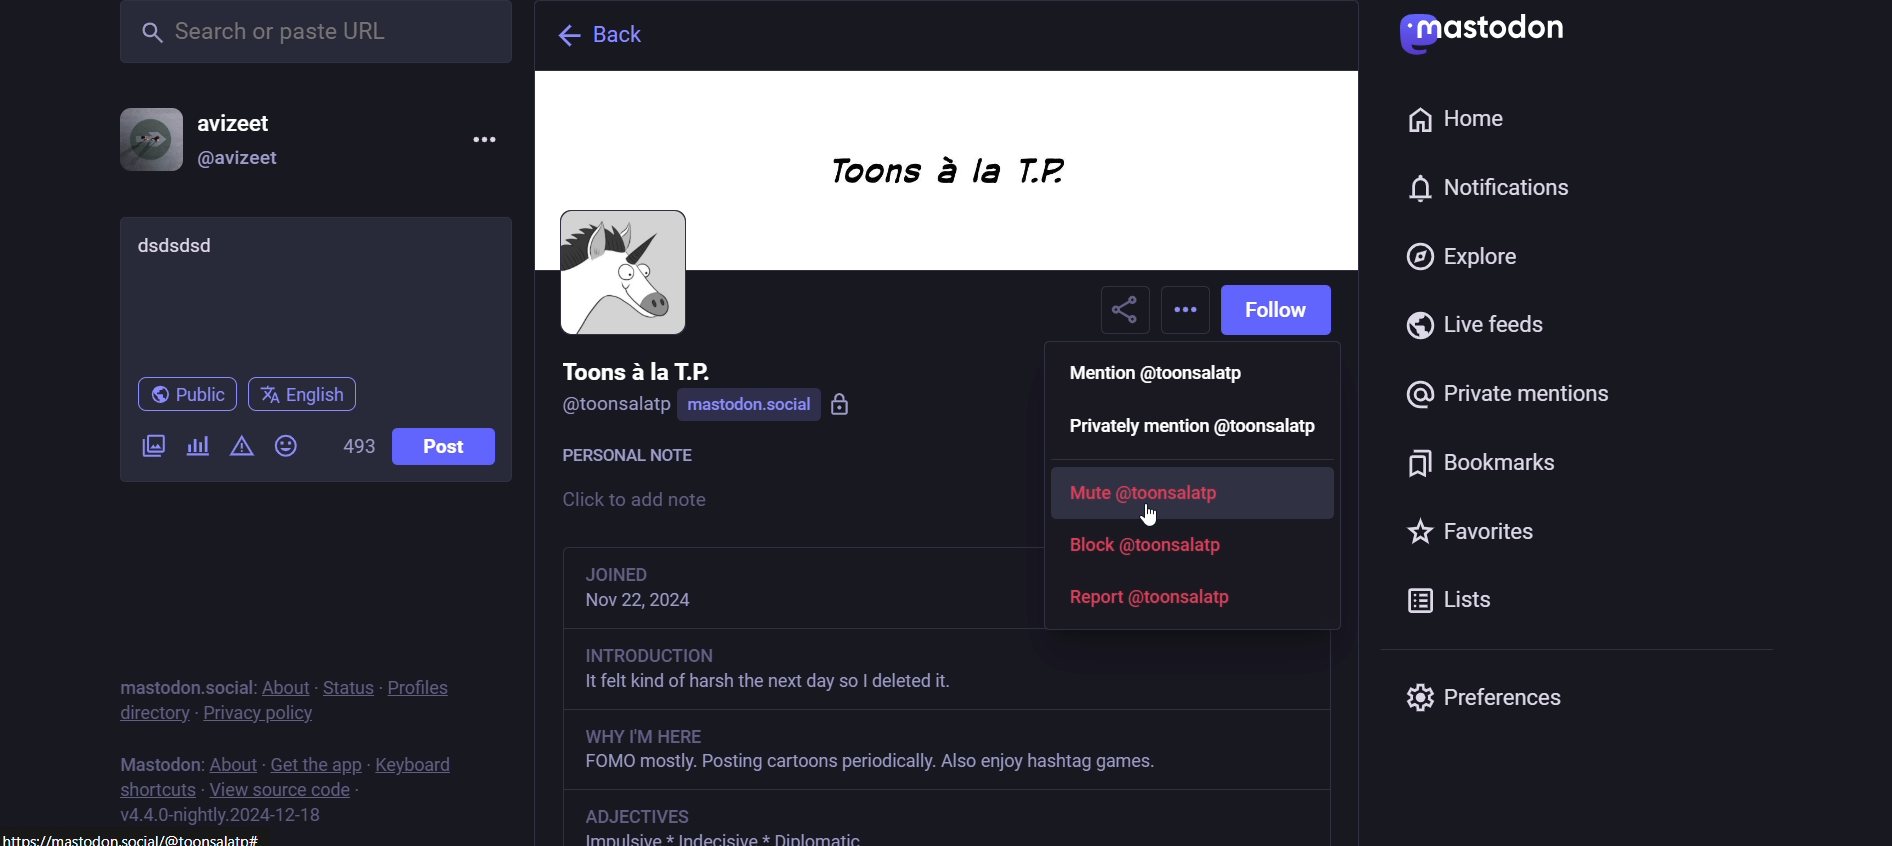 This screenshot has height=846, width=1892. I want to click on mastodon social, so click(778, 406).